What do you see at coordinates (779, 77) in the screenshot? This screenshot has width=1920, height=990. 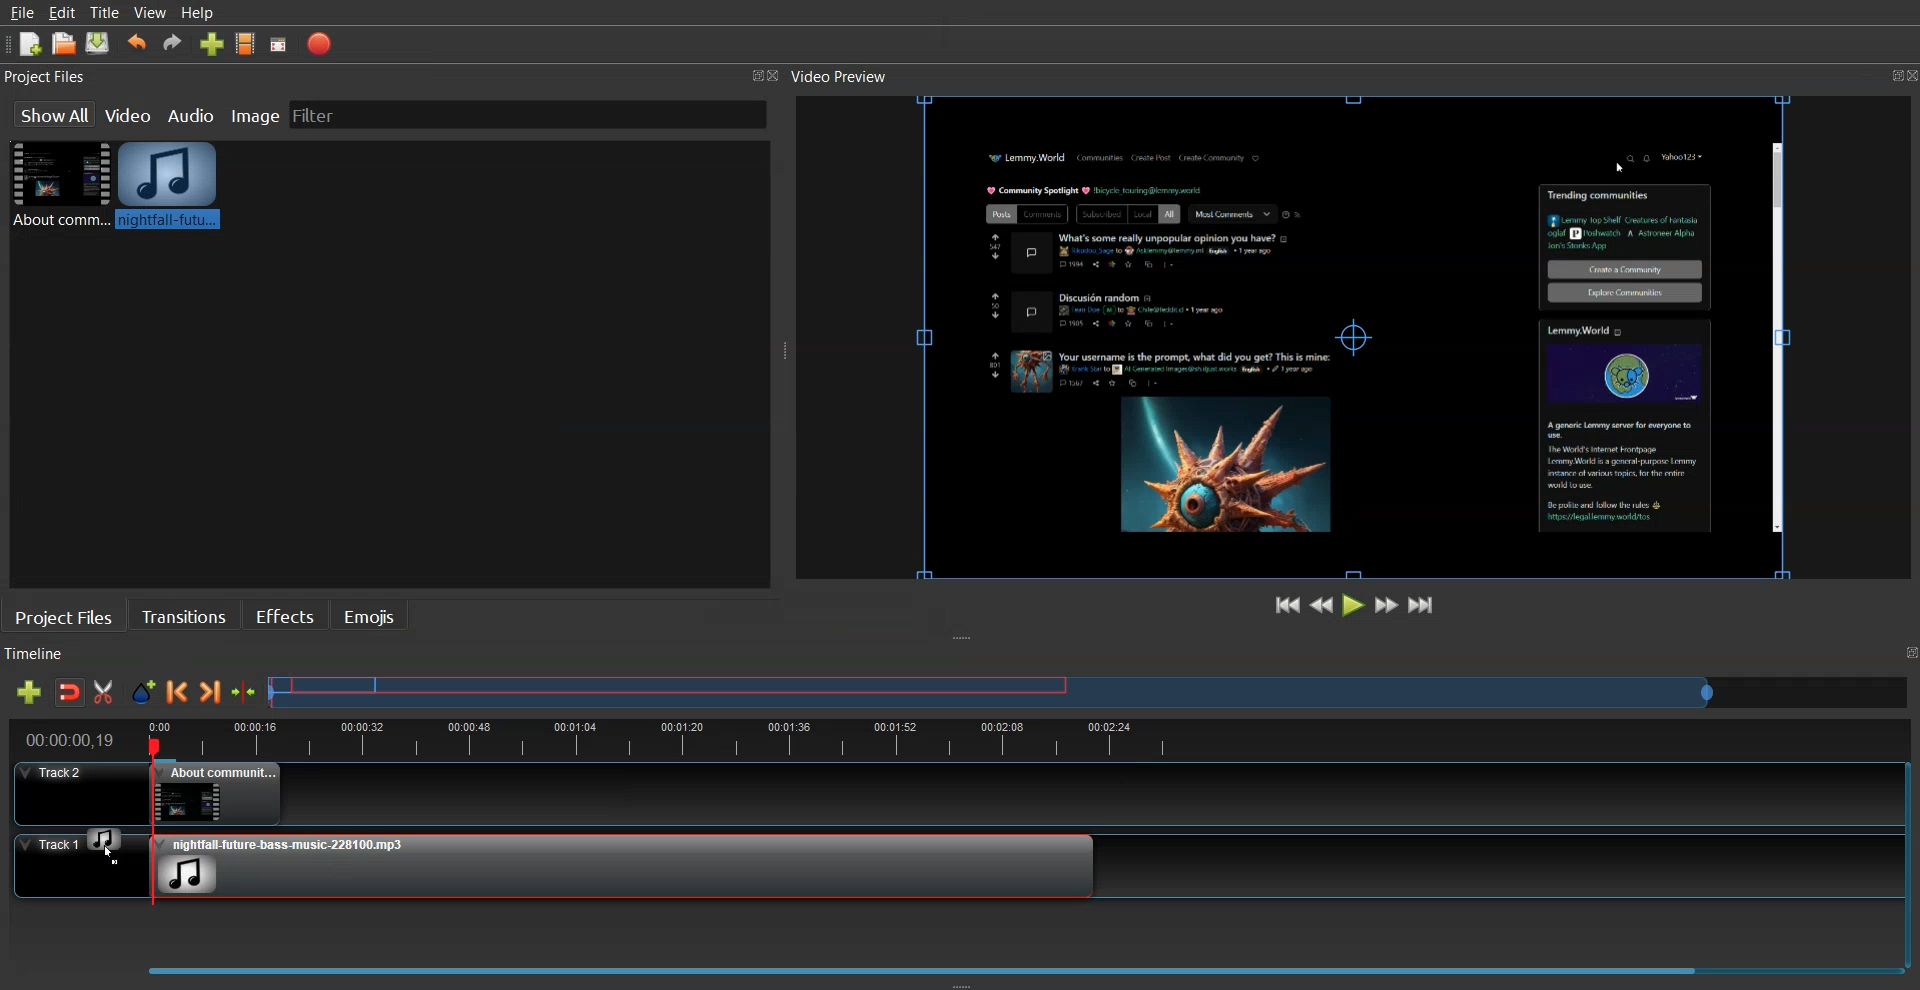 I see `Close` at bounding box center [779, 77].